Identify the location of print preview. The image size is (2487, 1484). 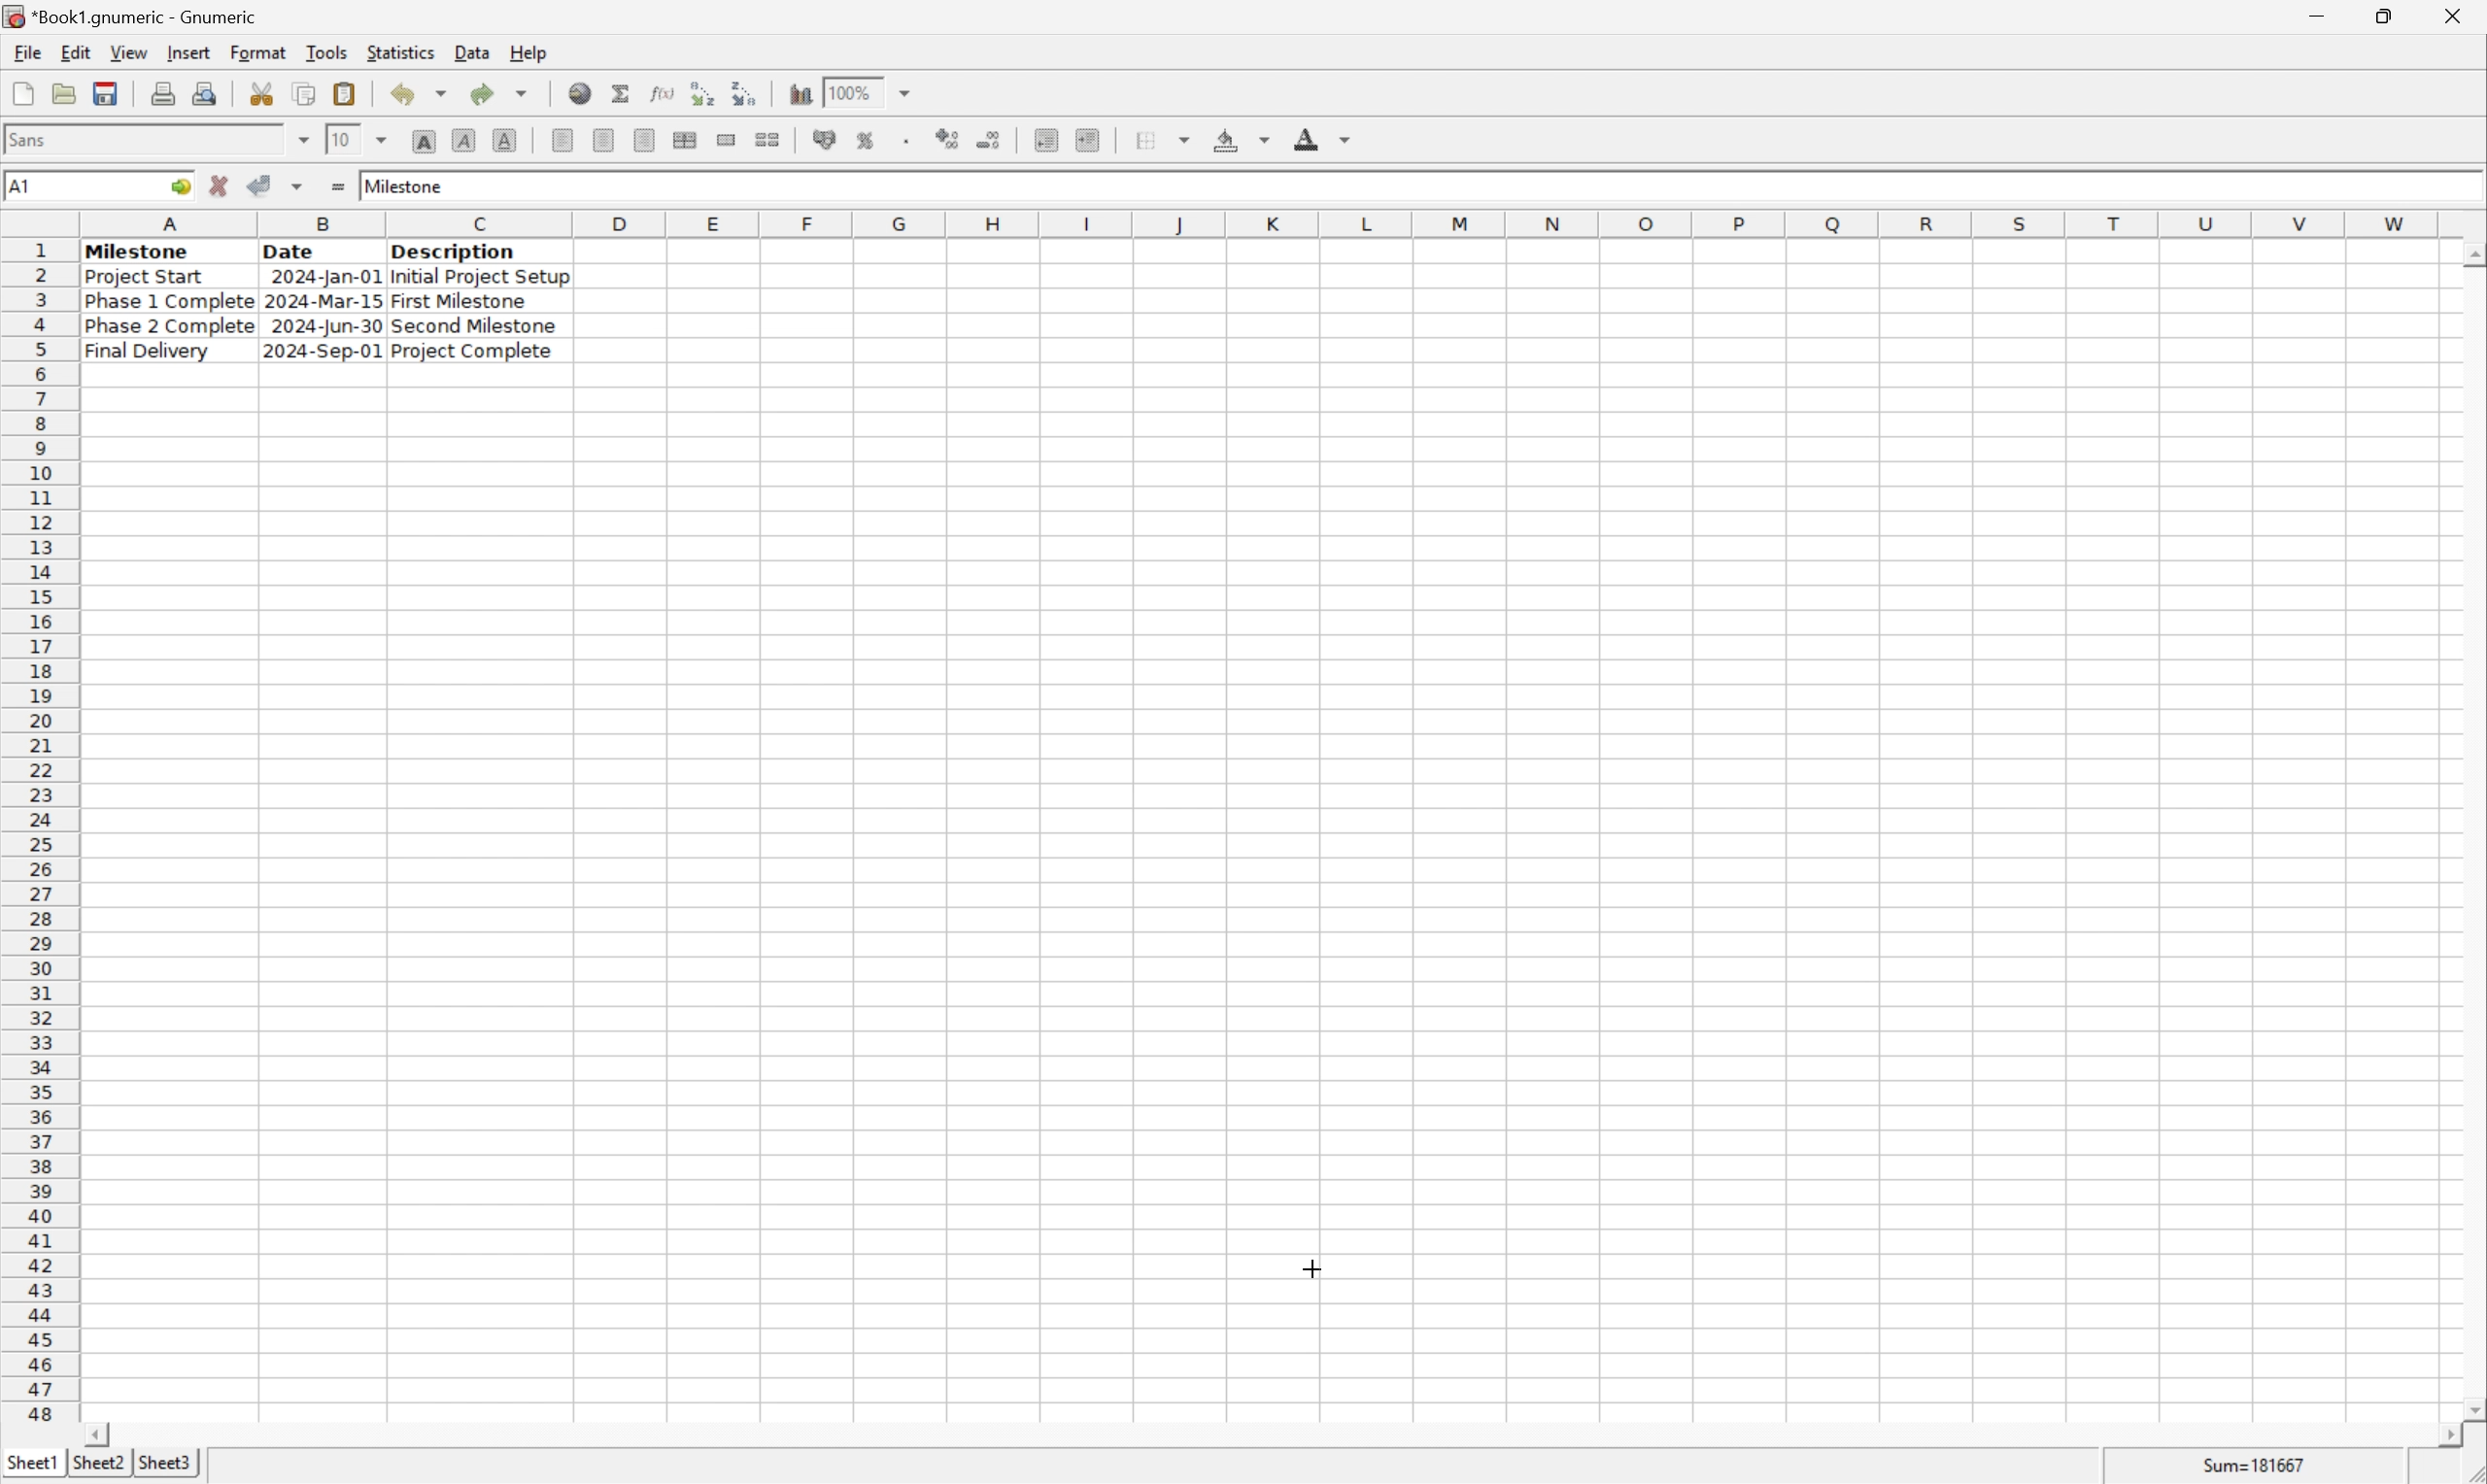
(163, 92).